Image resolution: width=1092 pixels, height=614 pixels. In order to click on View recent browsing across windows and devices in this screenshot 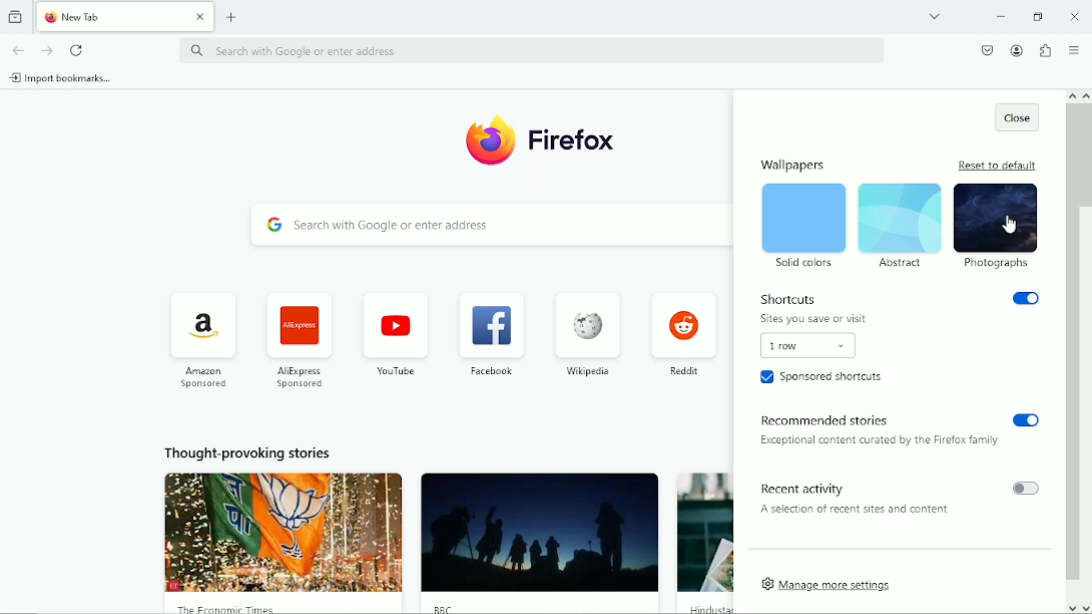, I will do `click(17, 16)`.